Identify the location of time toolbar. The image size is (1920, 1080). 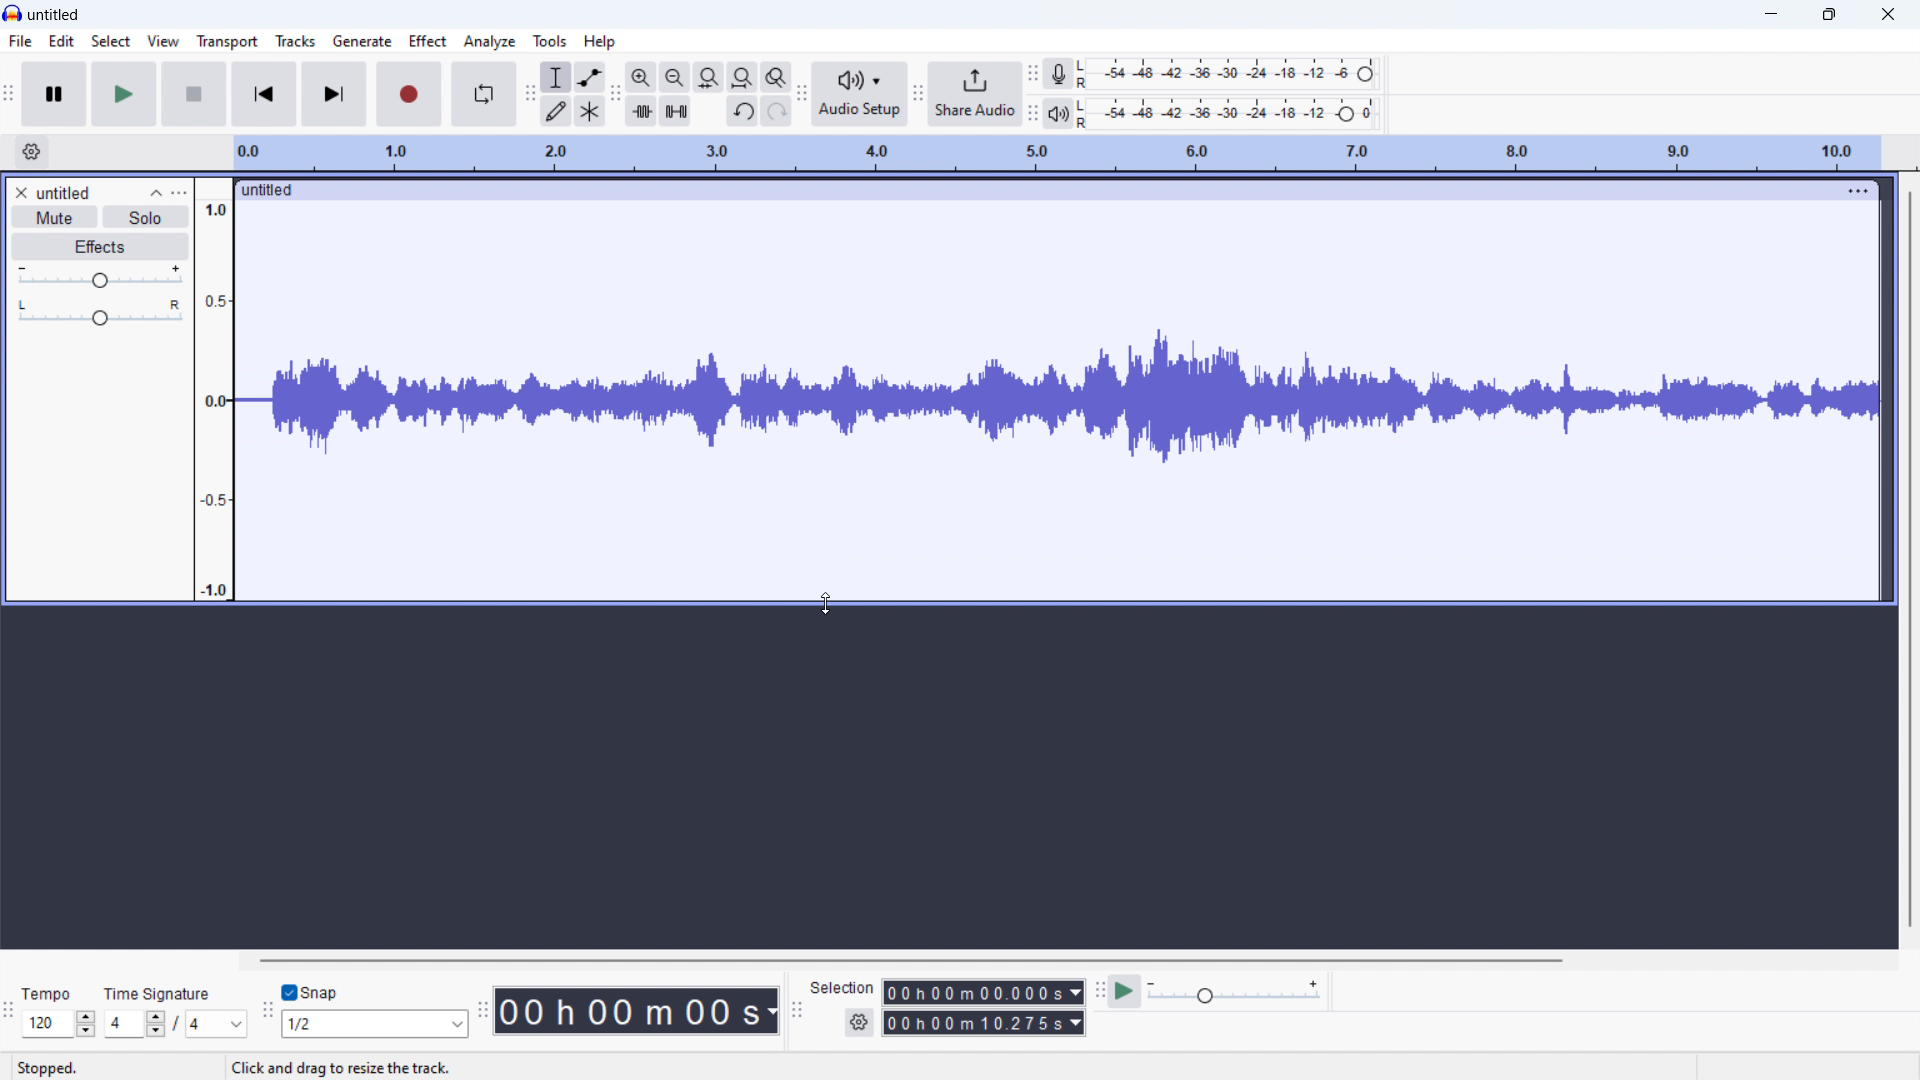
(481, 1014).